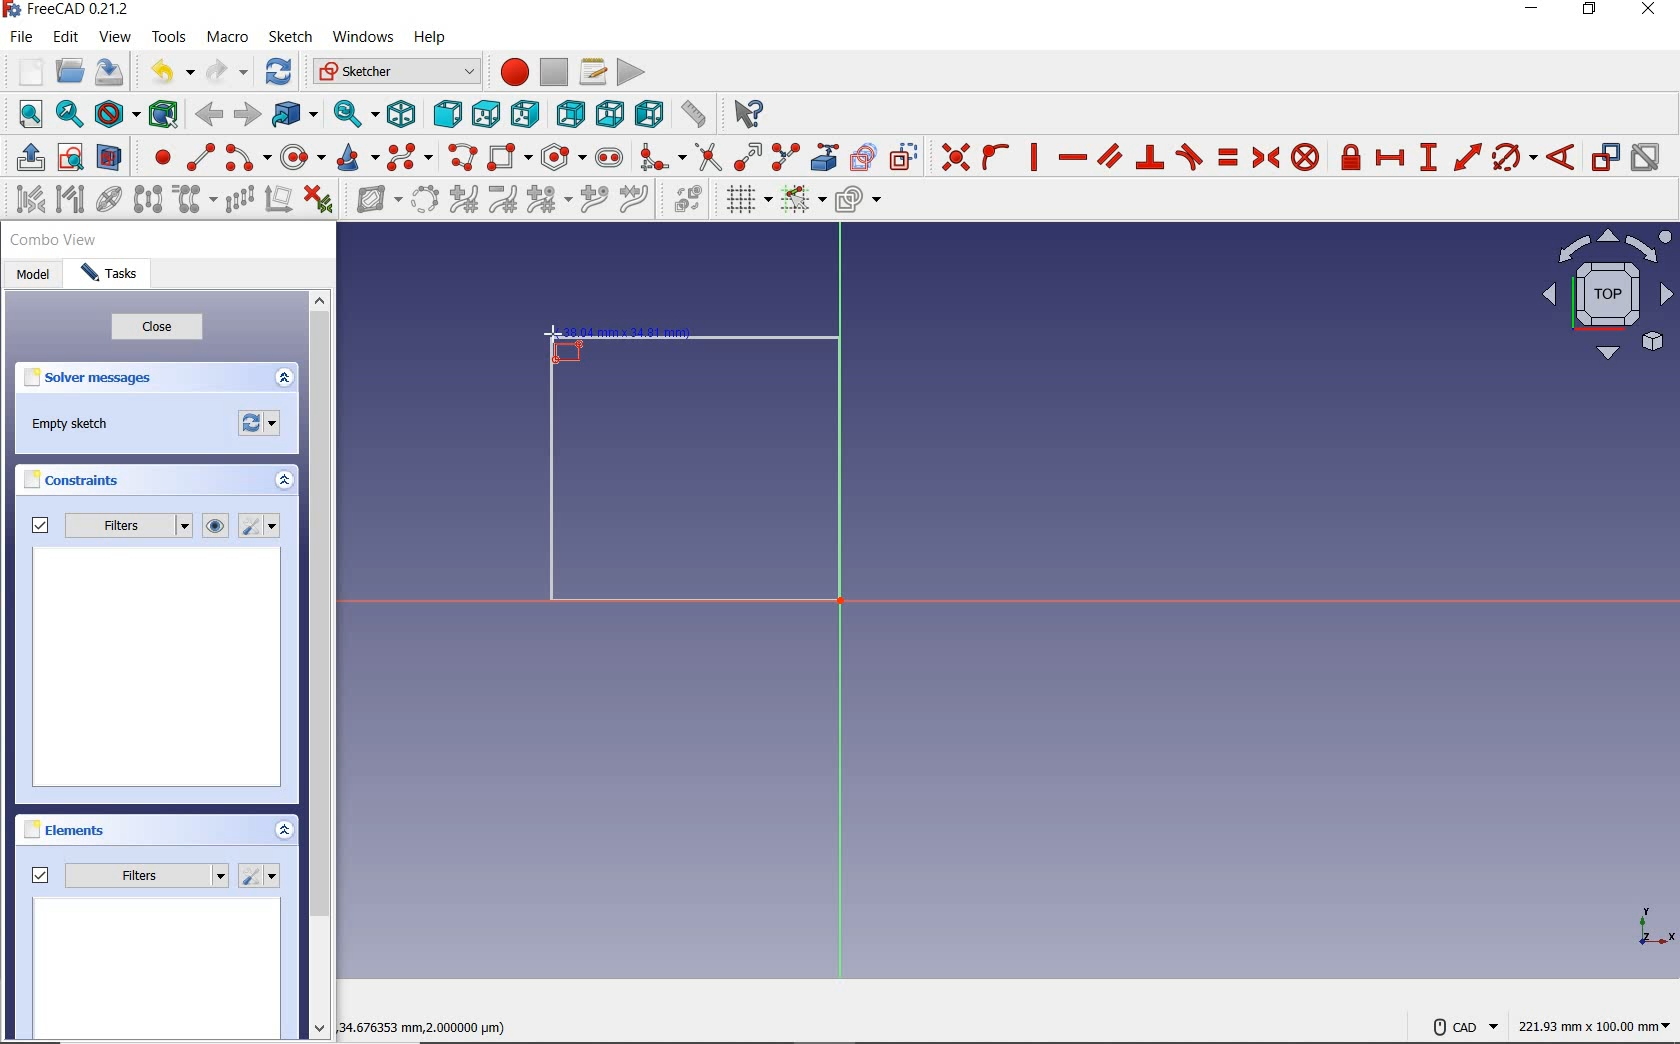 The image size is (1680, 1044). What do you see at coordinates (1431, 159) in the screenshot?
I see `constrain vertical distance` at bounding box center [1431, 159].